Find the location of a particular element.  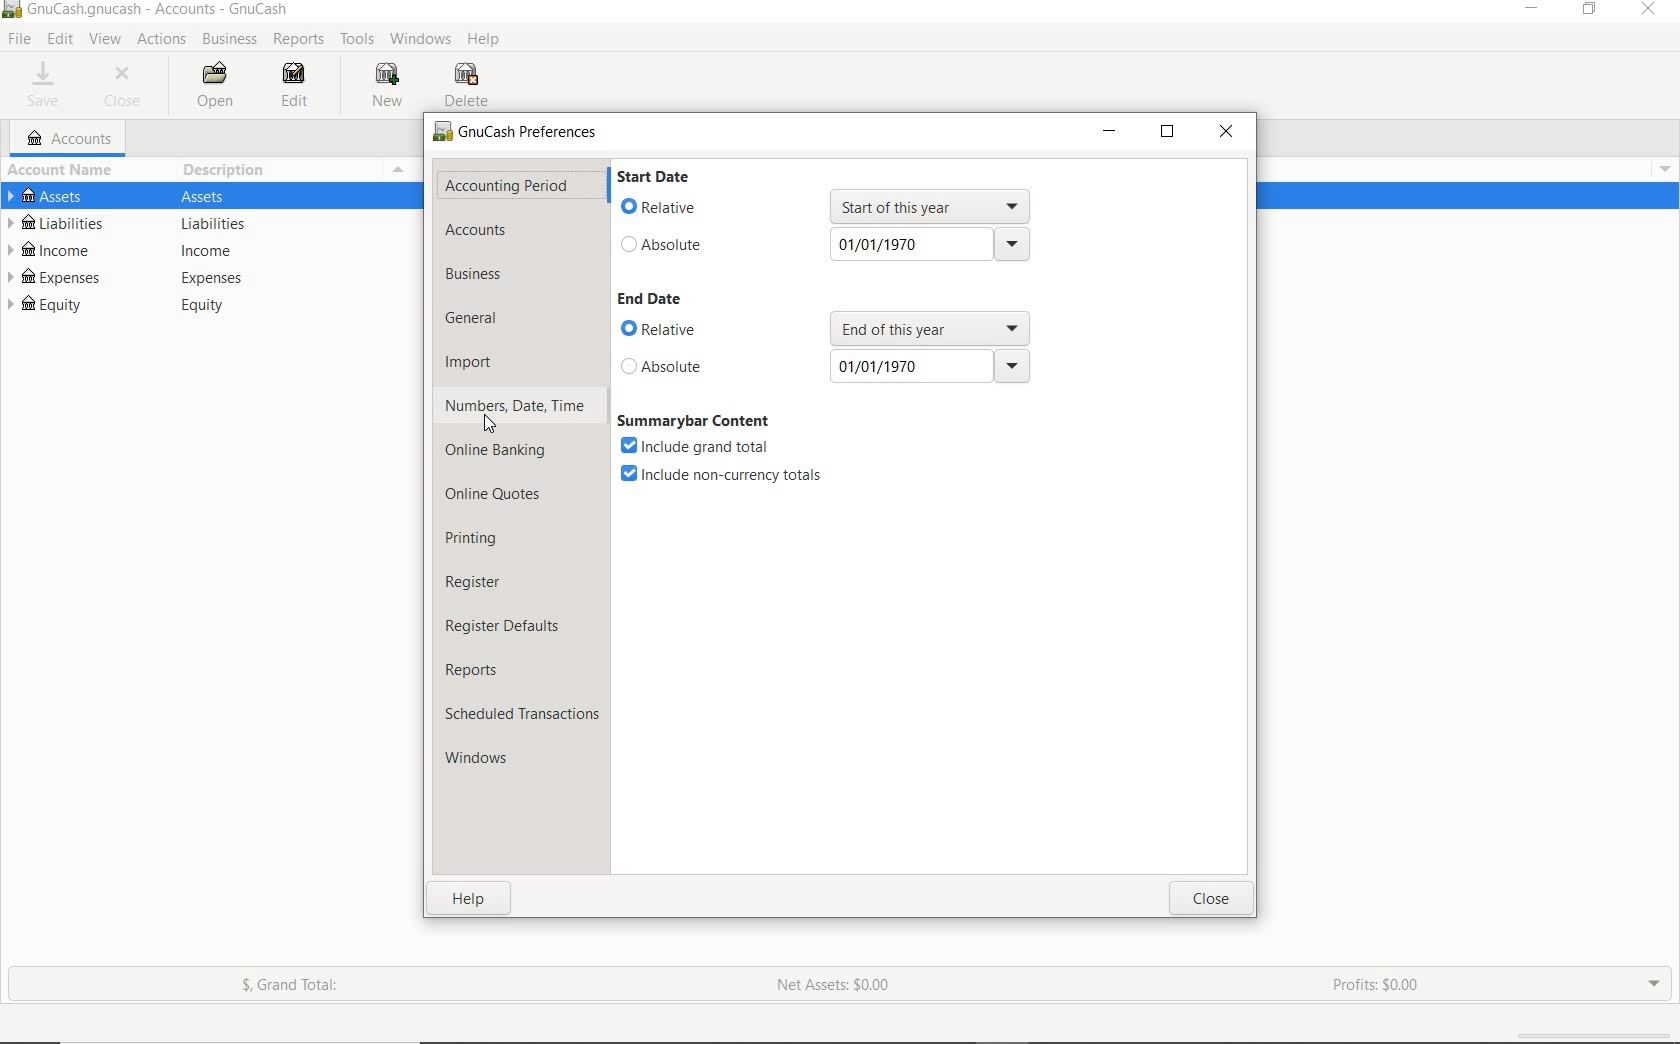

restore down is located at coordinates (1172, 136).